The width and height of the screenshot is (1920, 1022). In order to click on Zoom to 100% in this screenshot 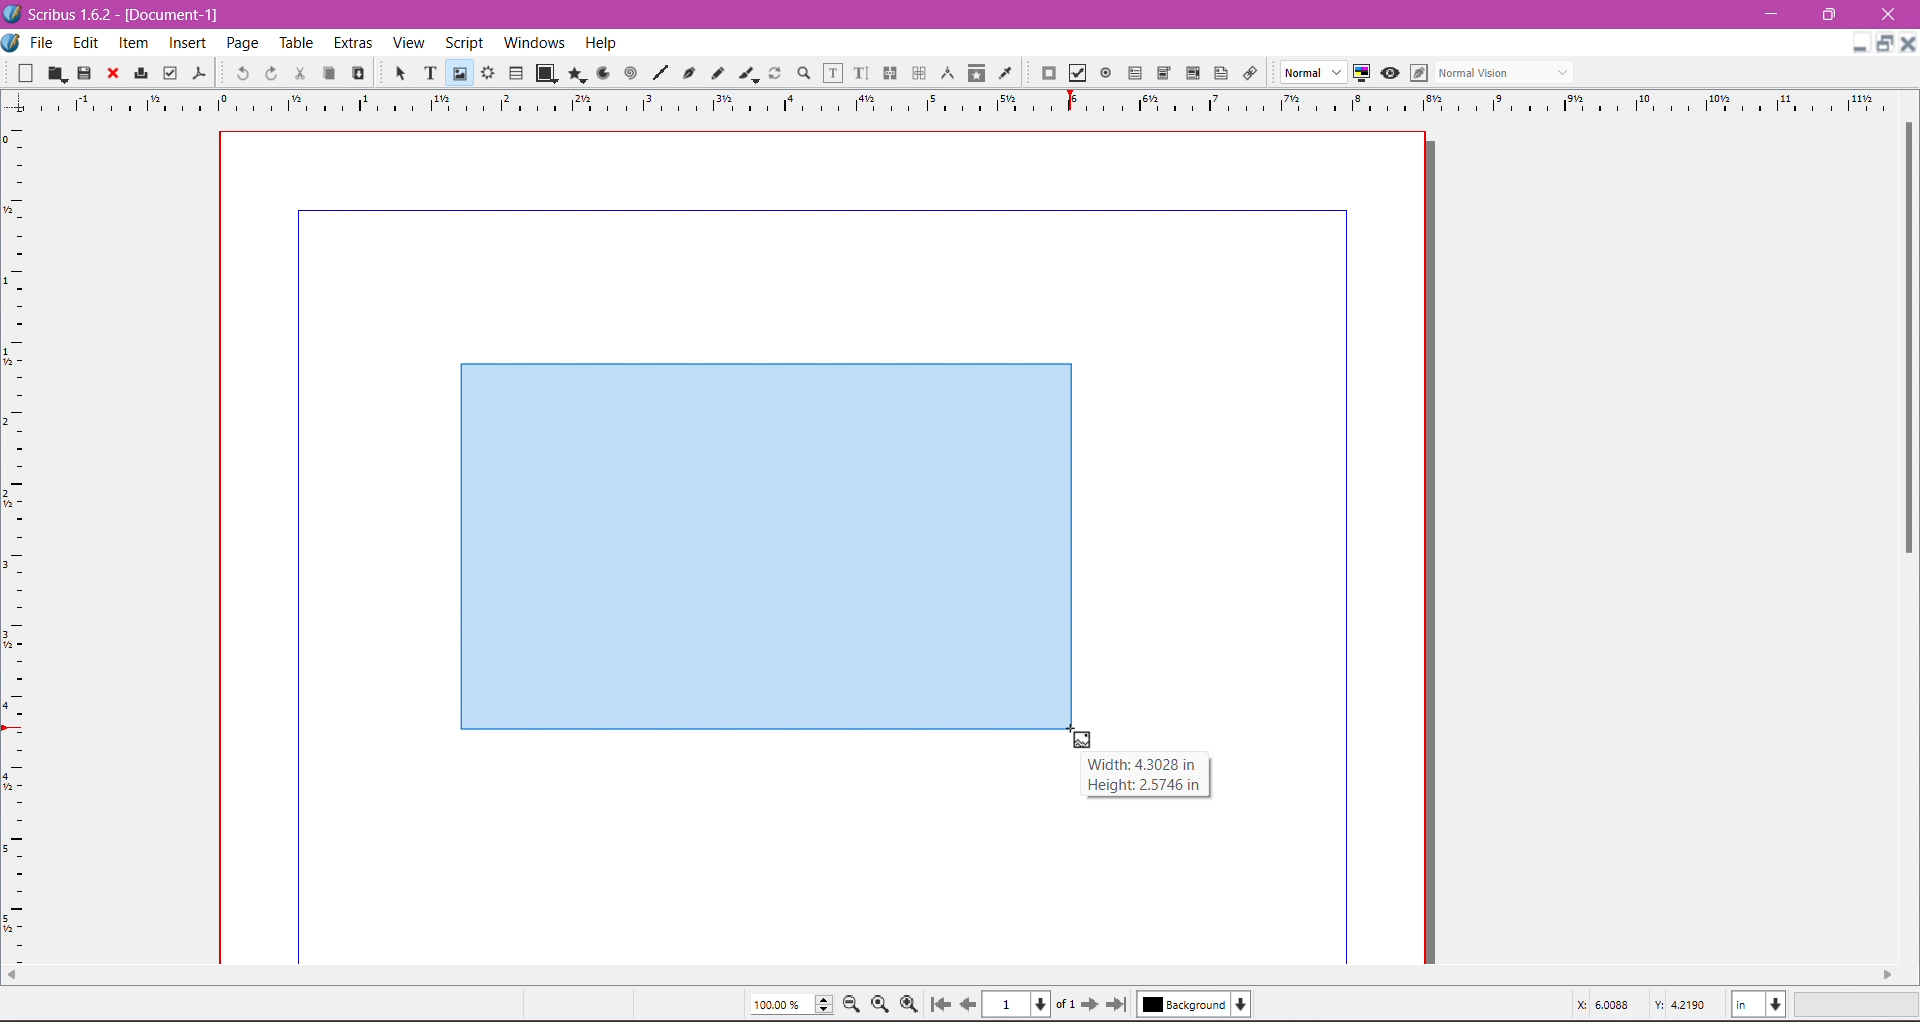, I will do `click(879, 1005)`.